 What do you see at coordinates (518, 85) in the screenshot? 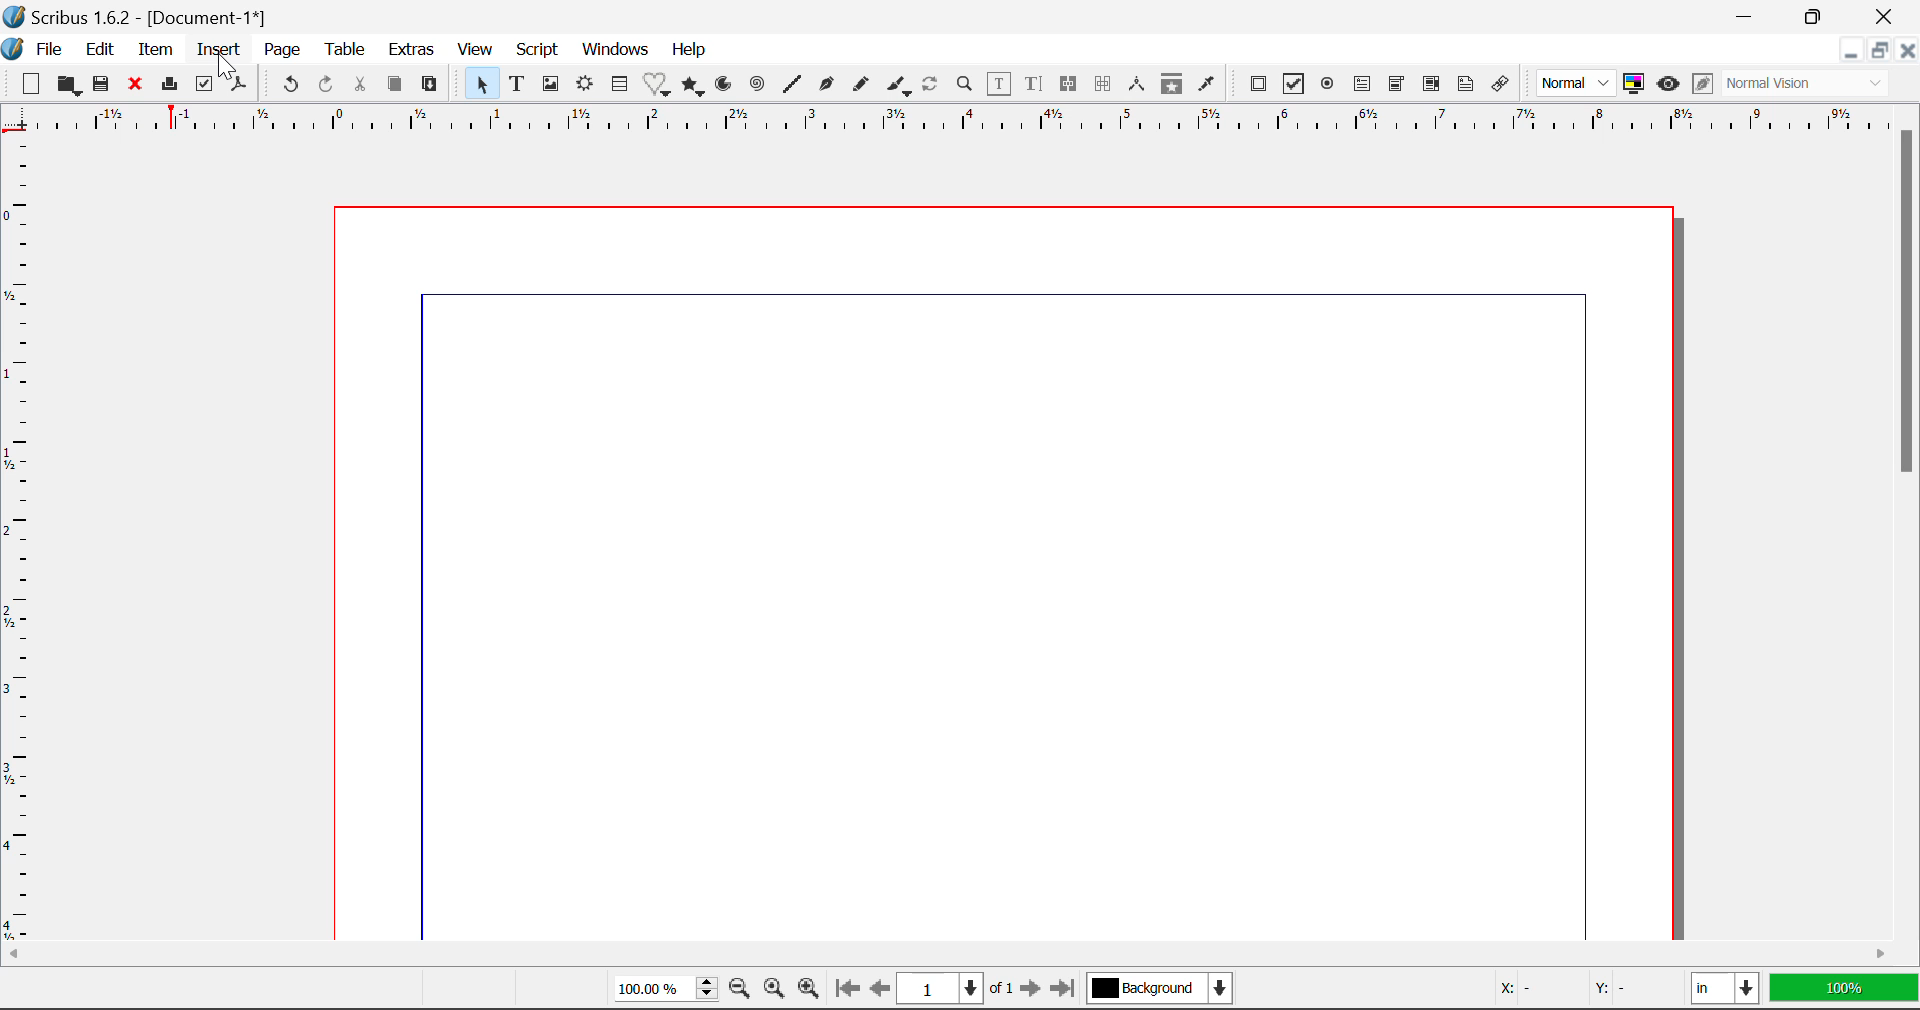
I see `Text Frames` at bounding box center [518, 85].